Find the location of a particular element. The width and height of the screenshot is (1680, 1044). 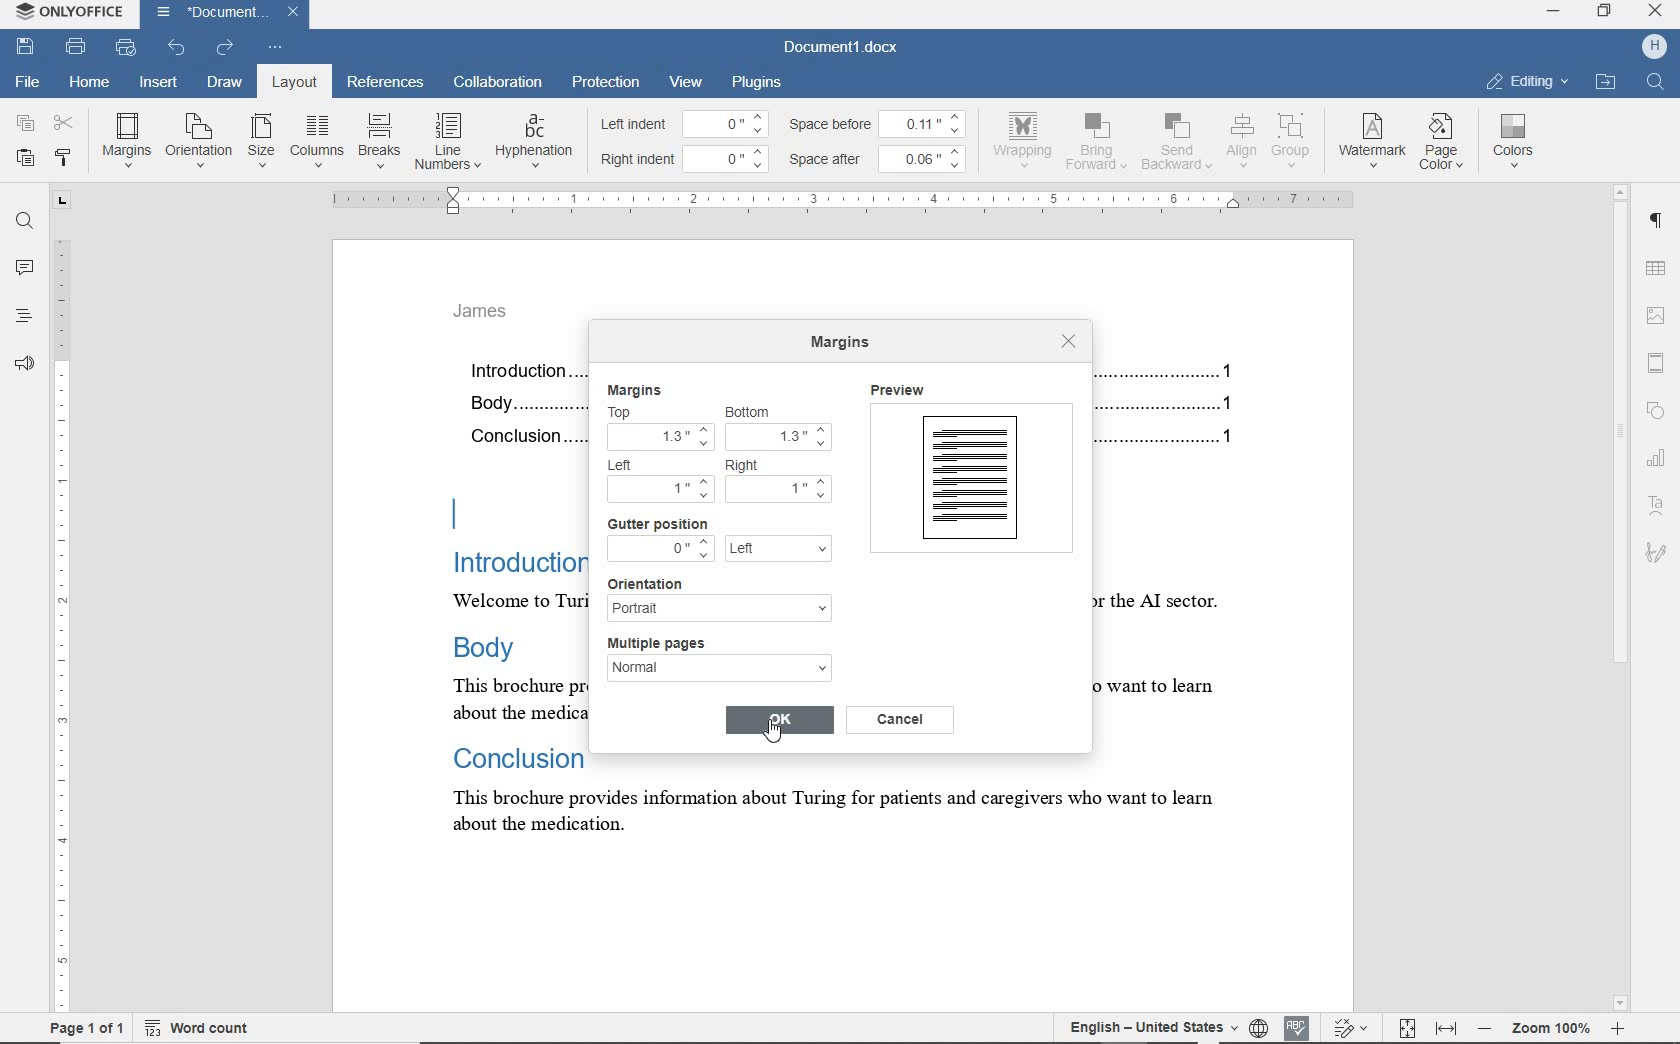

OK is located at coordinates (780, 719).